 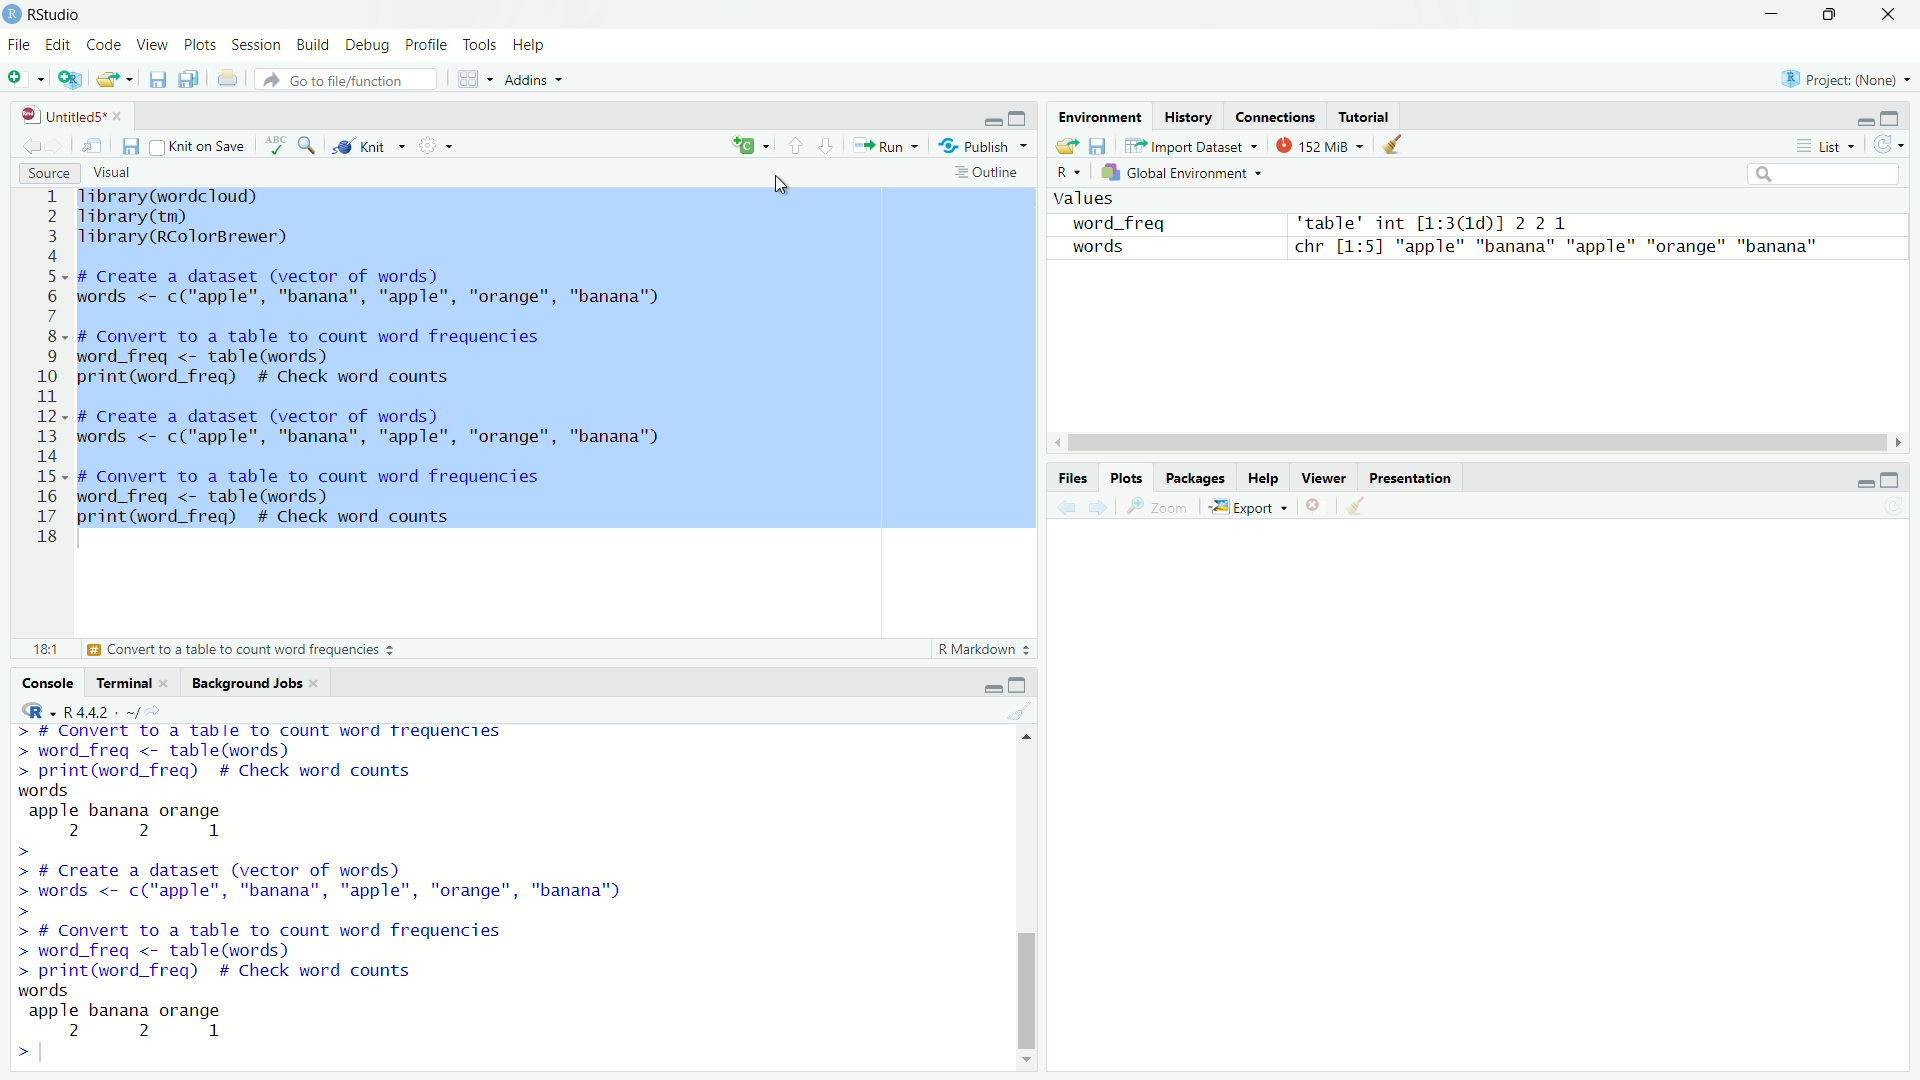 I want to click on Create a Project, so click(x=73, y=81).